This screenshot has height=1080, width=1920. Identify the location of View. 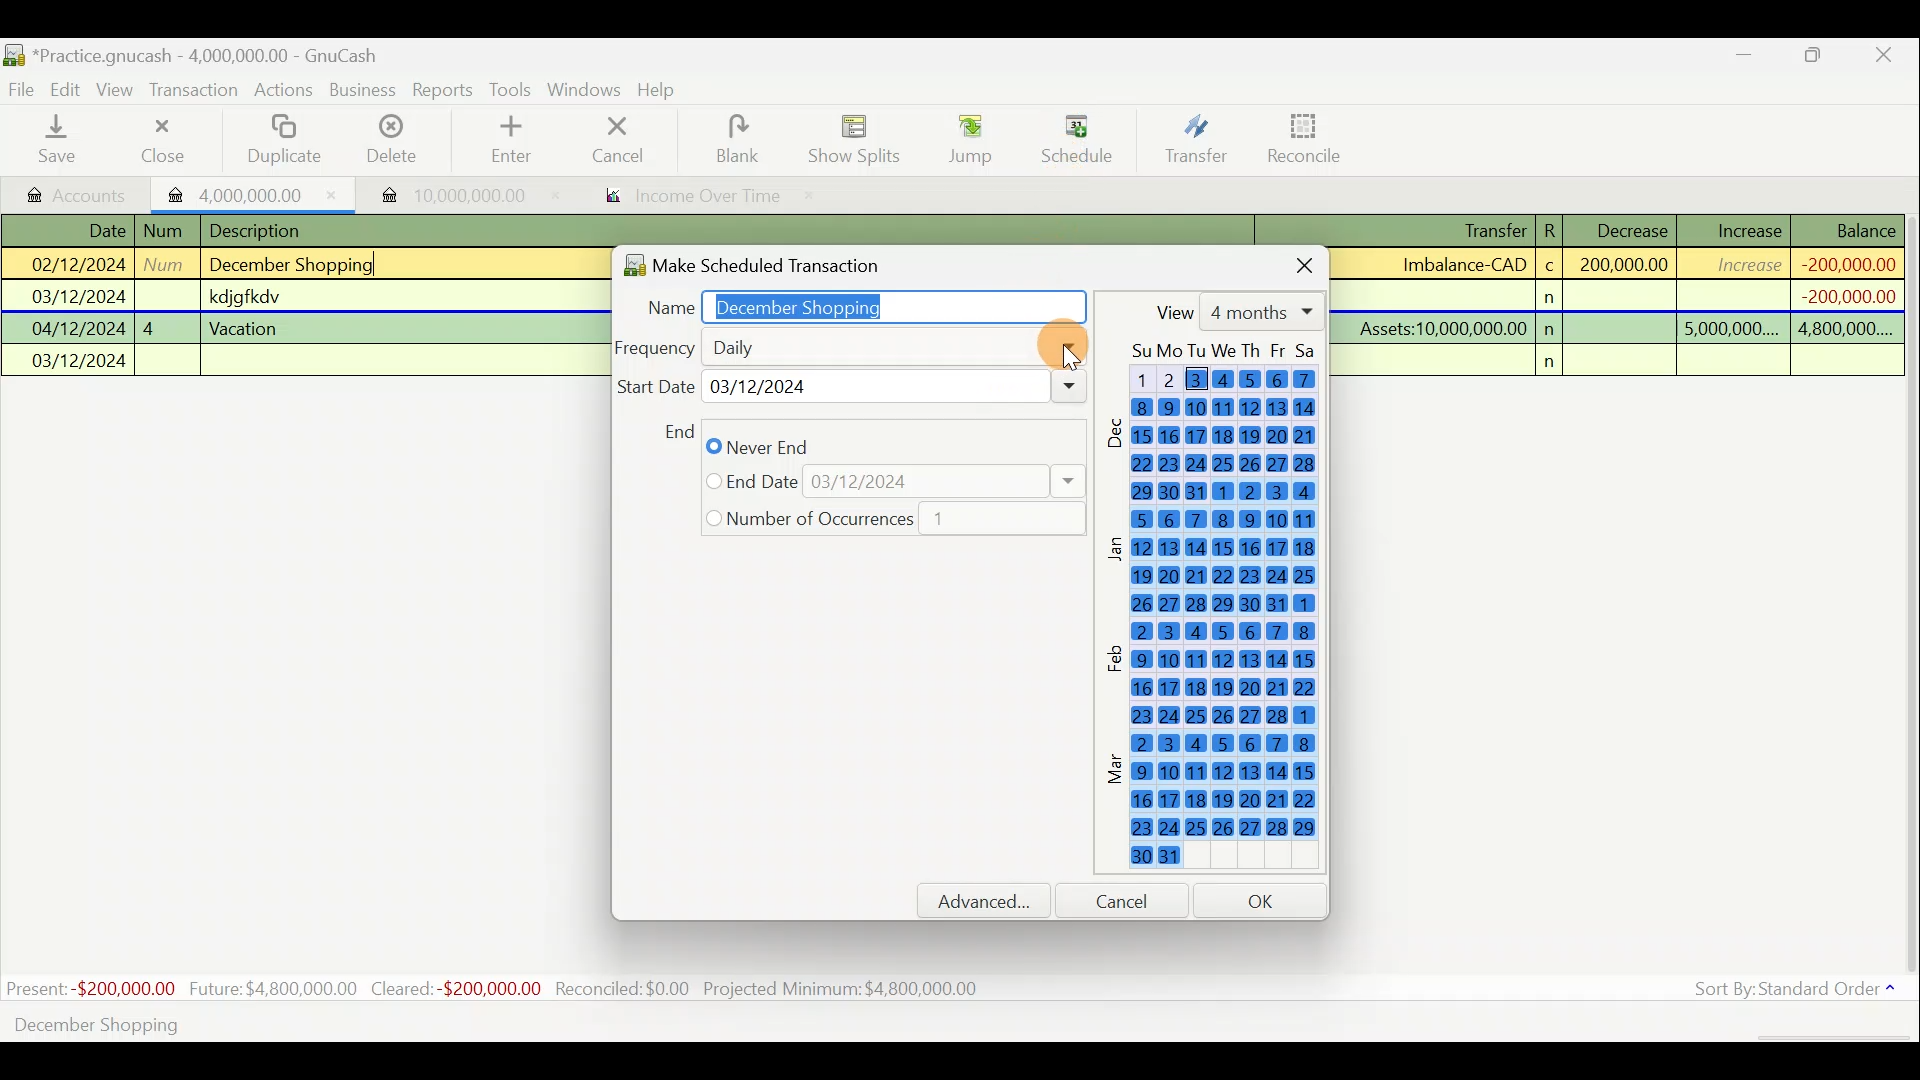
(1235, 311).